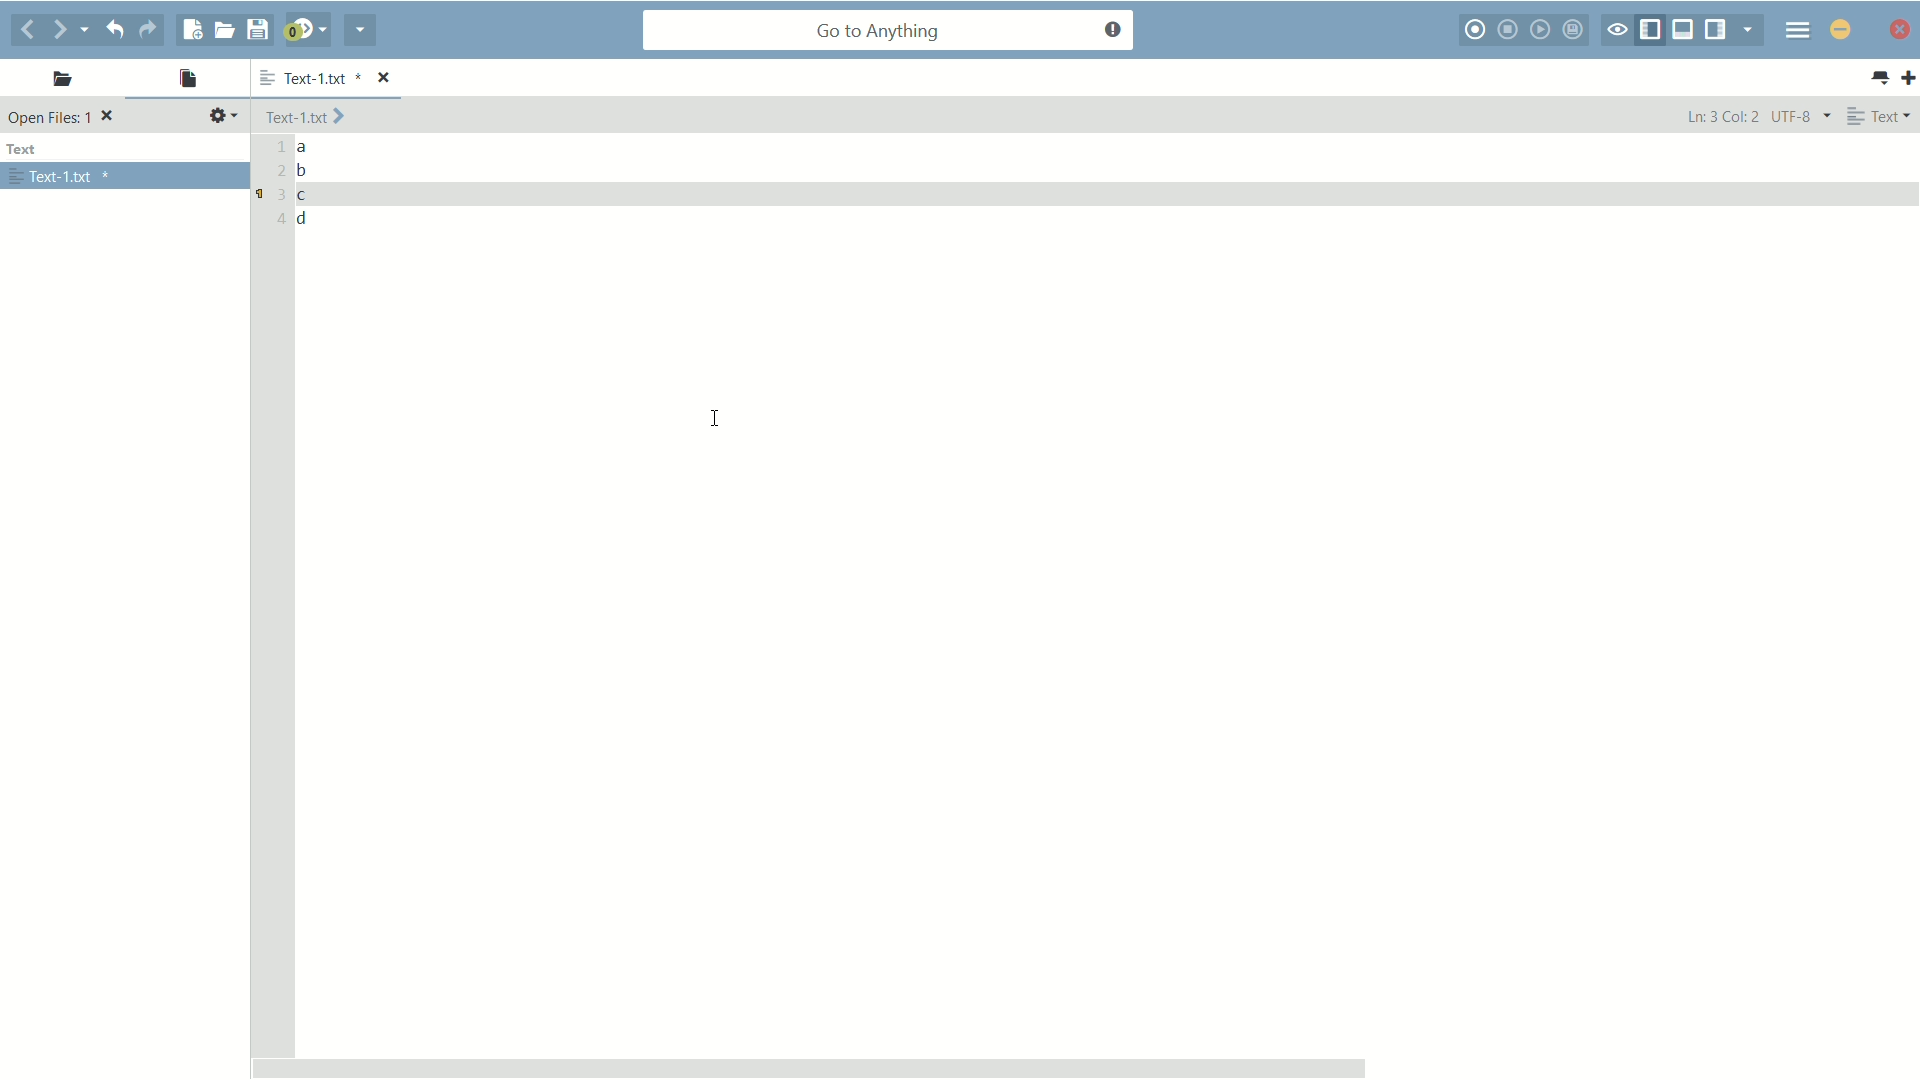 This screenshot has width=1920, height=1080. Describe the element at coordinates (1795, 32) in the screenshot. I see `menu` at that location.